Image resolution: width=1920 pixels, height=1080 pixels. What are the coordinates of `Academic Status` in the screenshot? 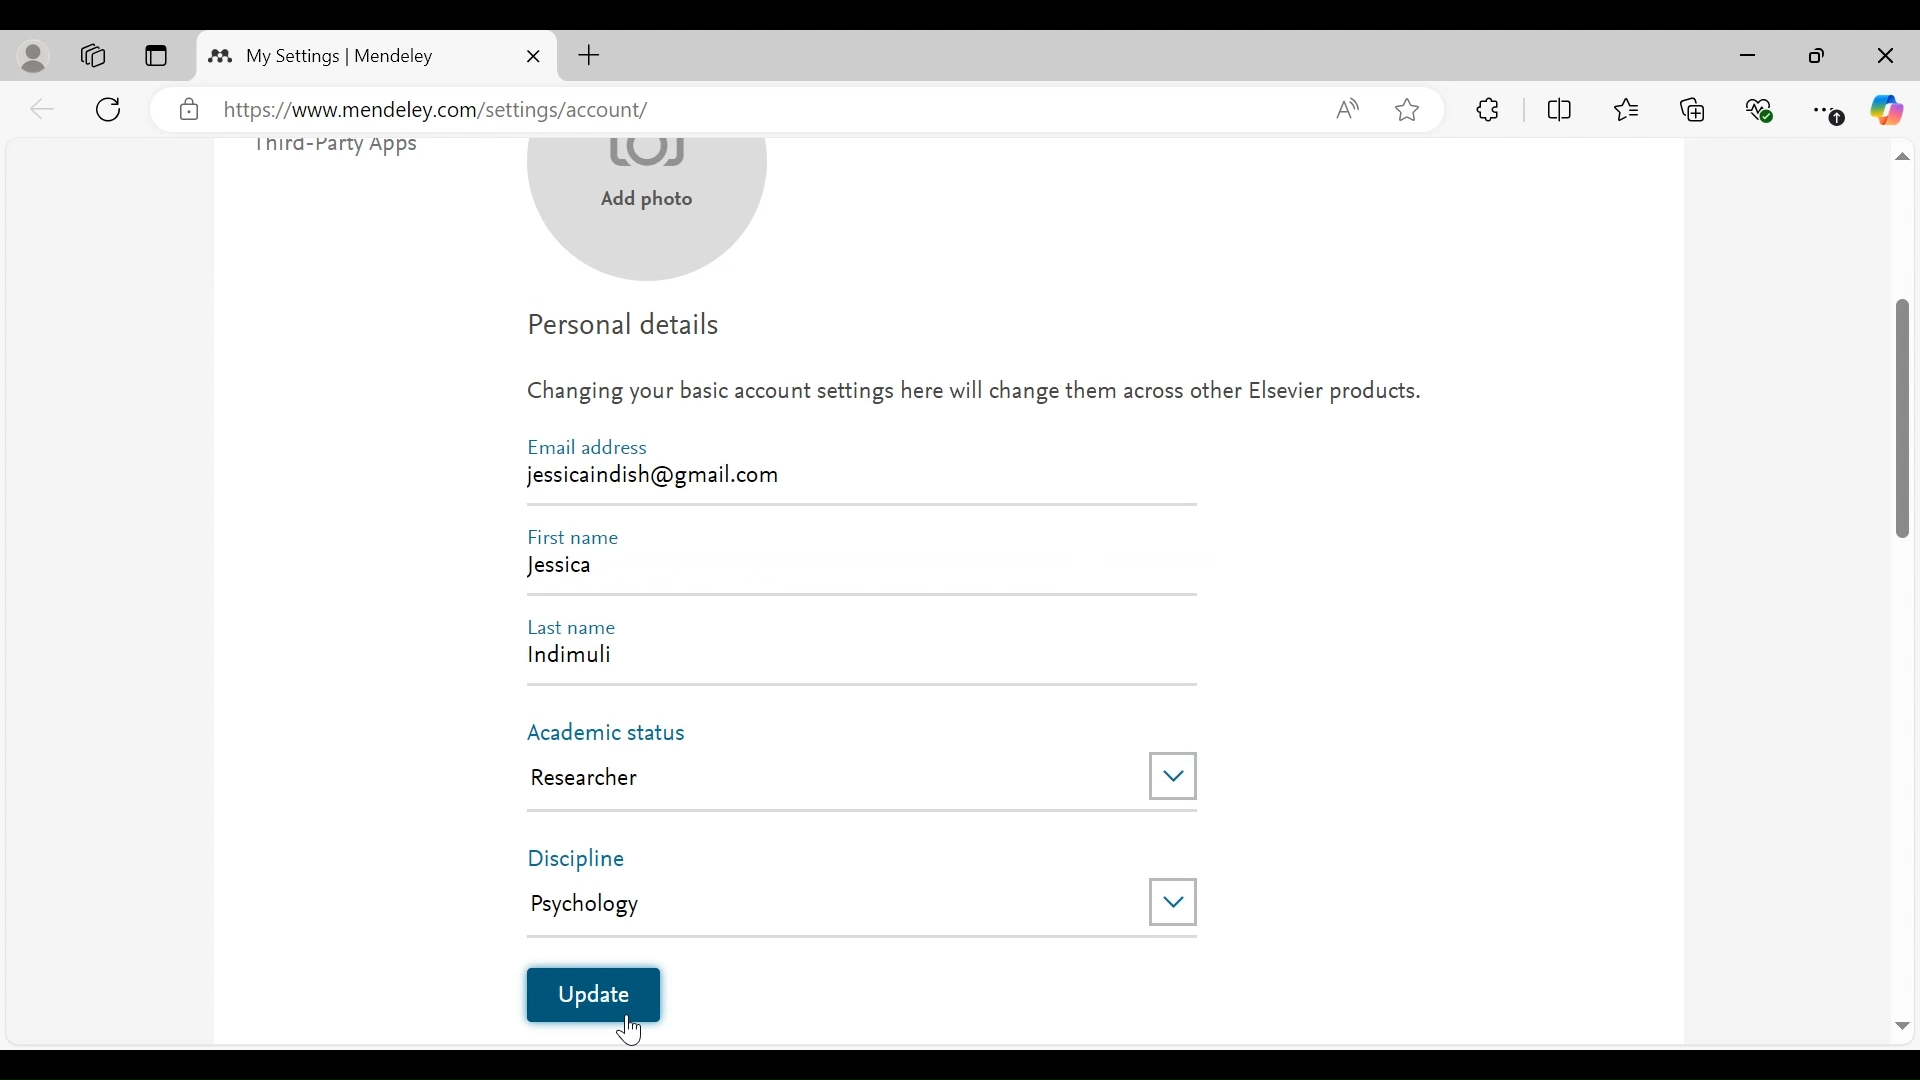 It's located at (617, 733).